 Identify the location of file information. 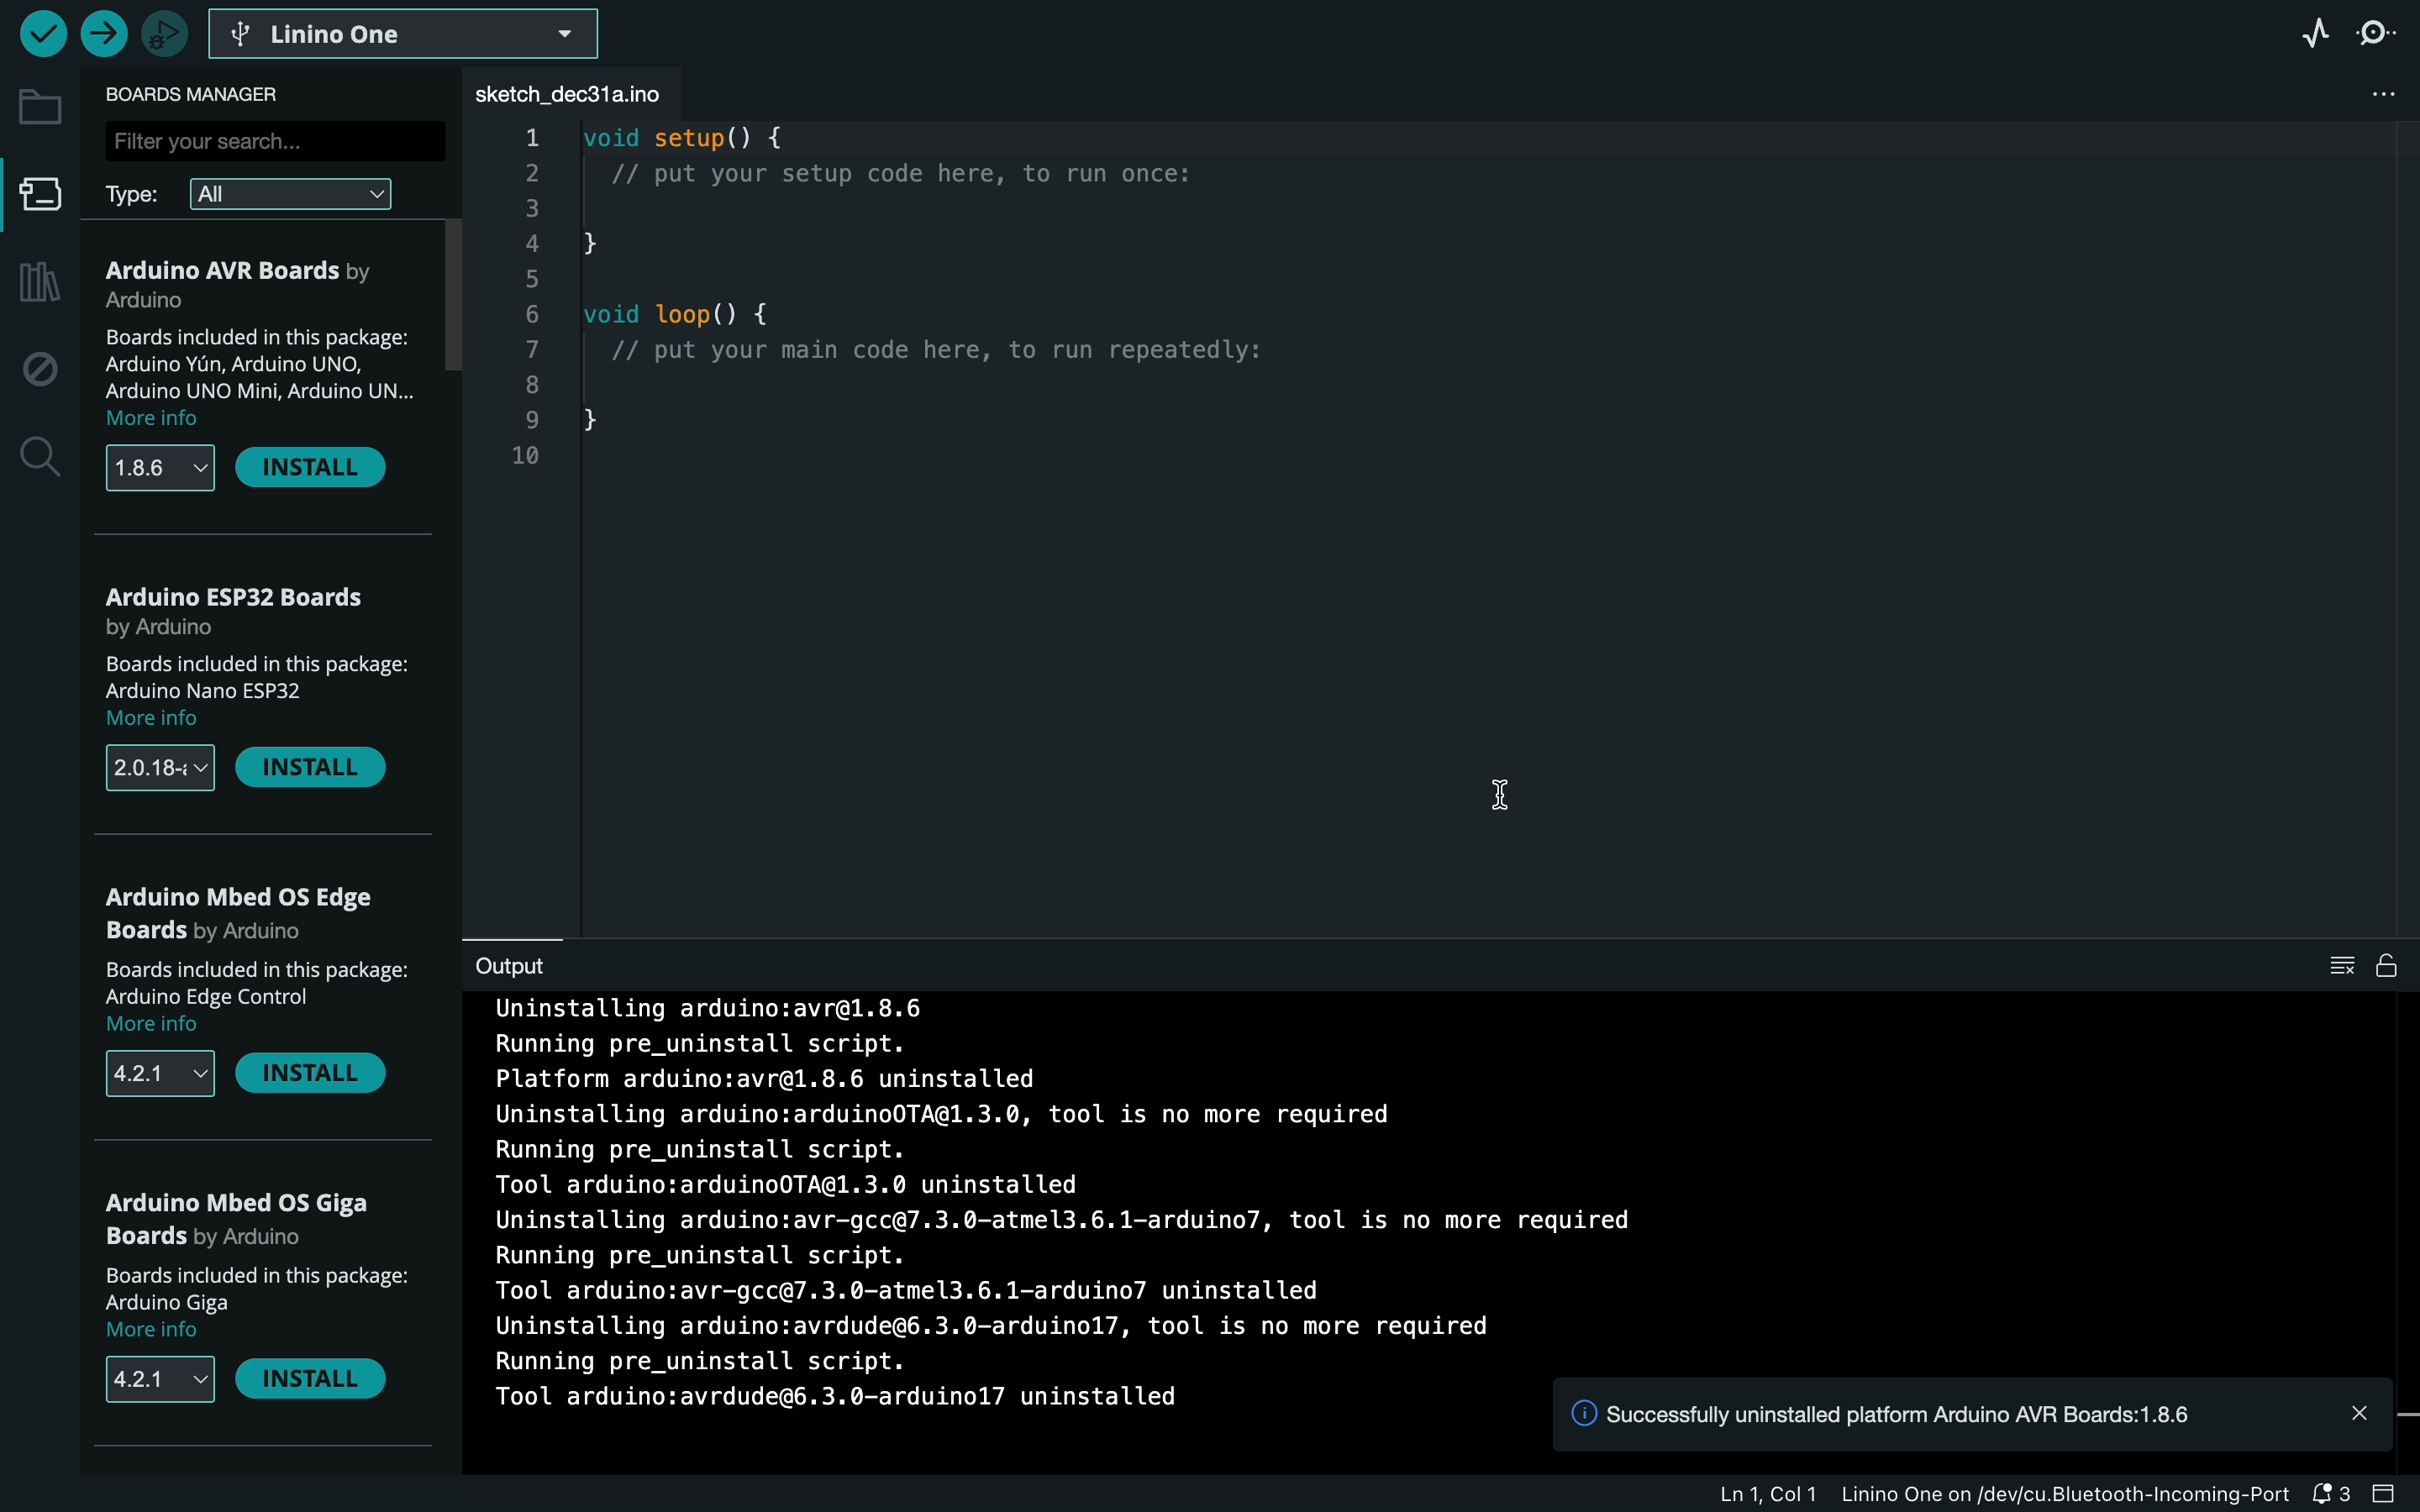
(1989, 1497).